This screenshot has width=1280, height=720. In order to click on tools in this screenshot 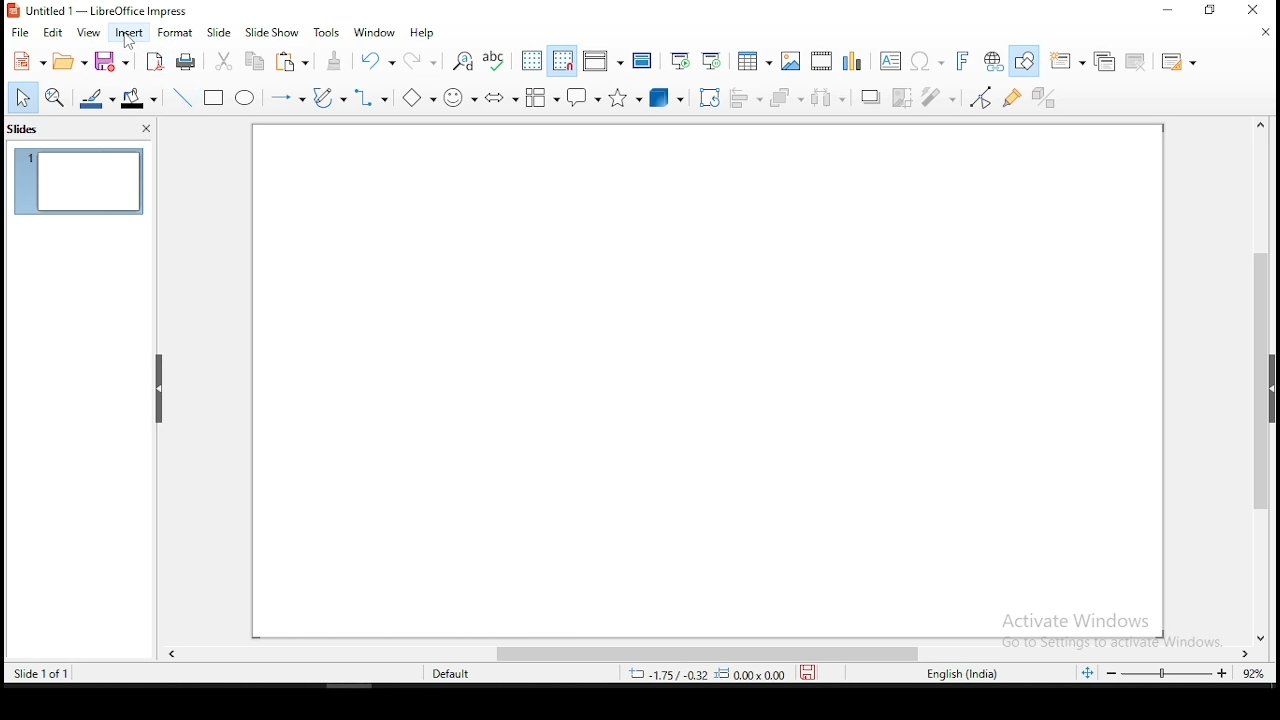, I will do `click(328, 32)`.